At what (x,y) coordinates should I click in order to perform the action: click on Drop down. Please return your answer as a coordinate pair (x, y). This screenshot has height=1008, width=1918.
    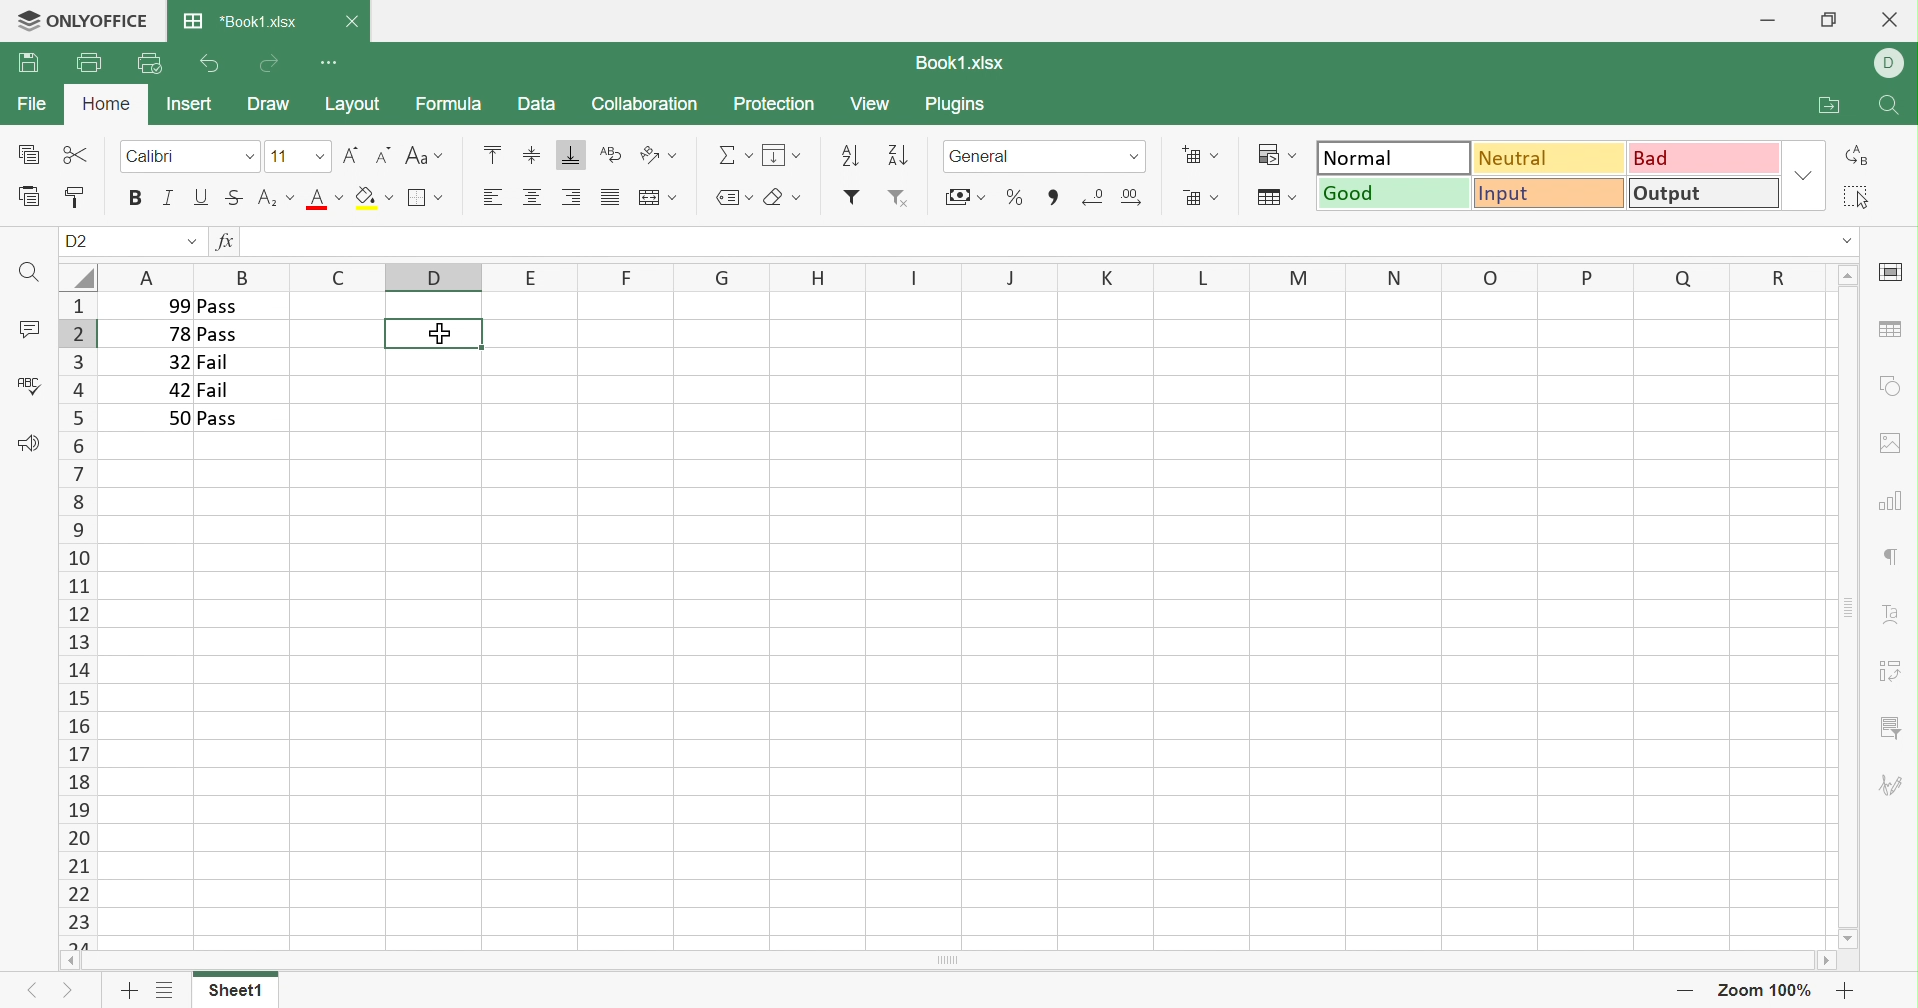
    Looking at the image, I should click on (1846, 240).